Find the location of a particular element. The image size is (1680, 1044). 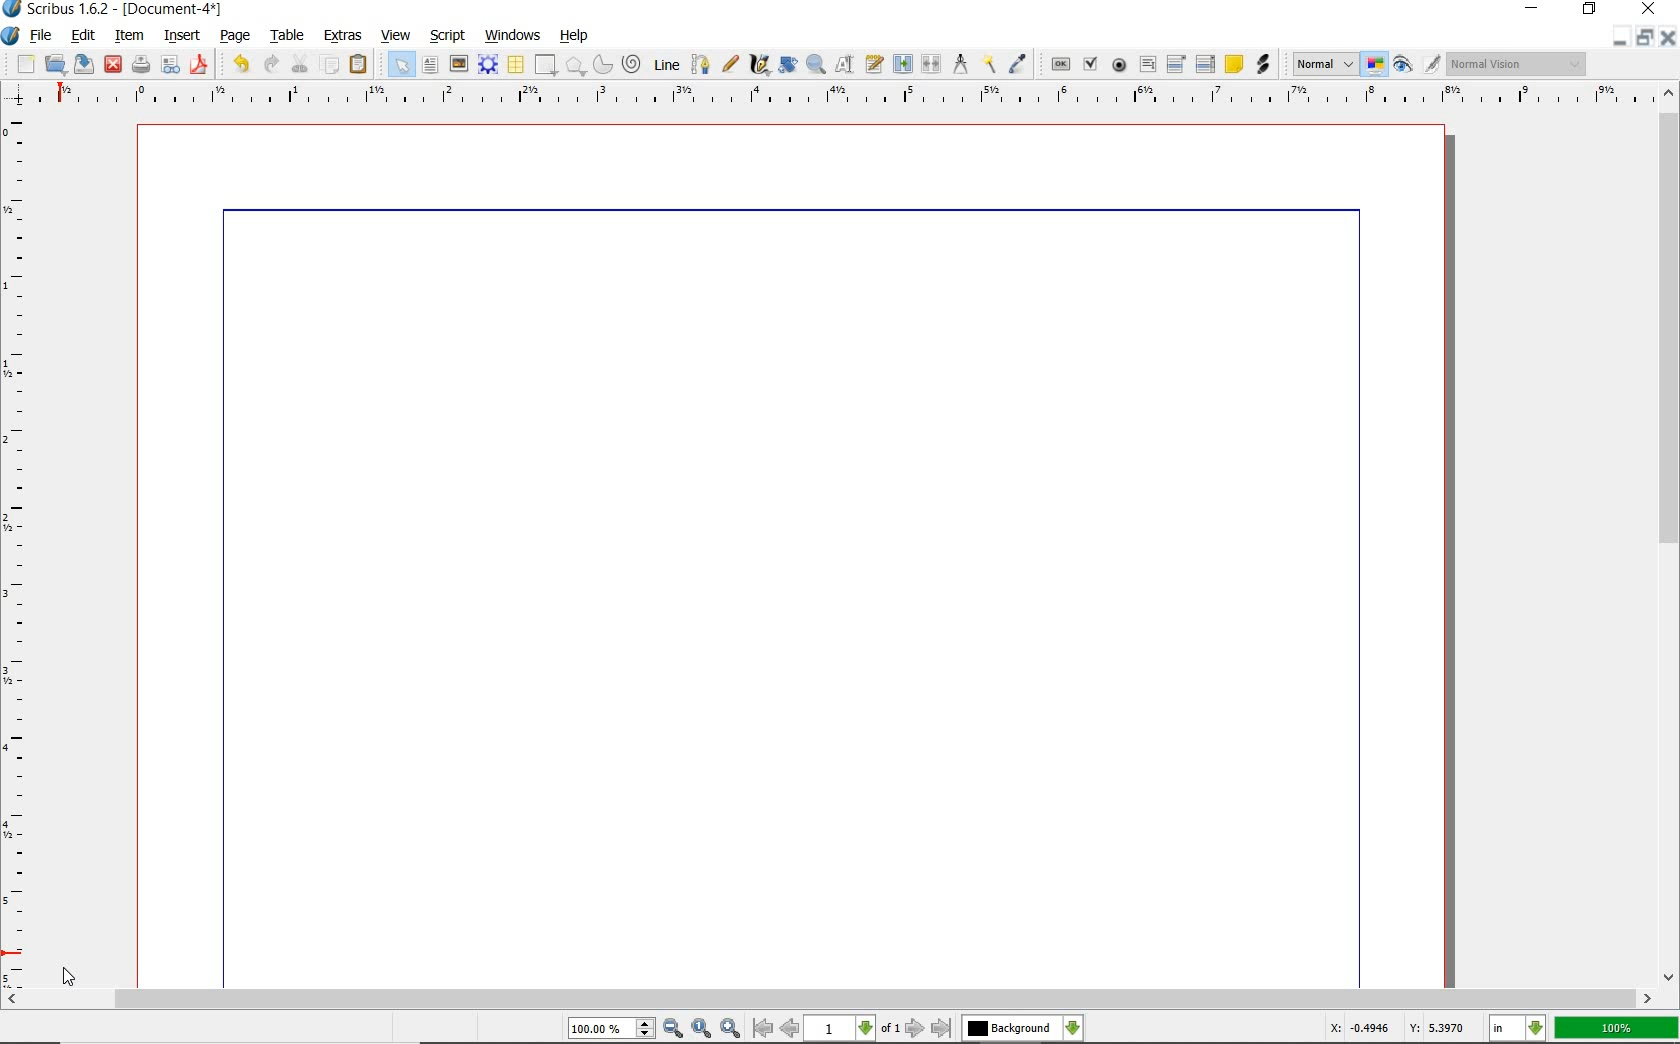

1 is located at coordinates (841, 1029).